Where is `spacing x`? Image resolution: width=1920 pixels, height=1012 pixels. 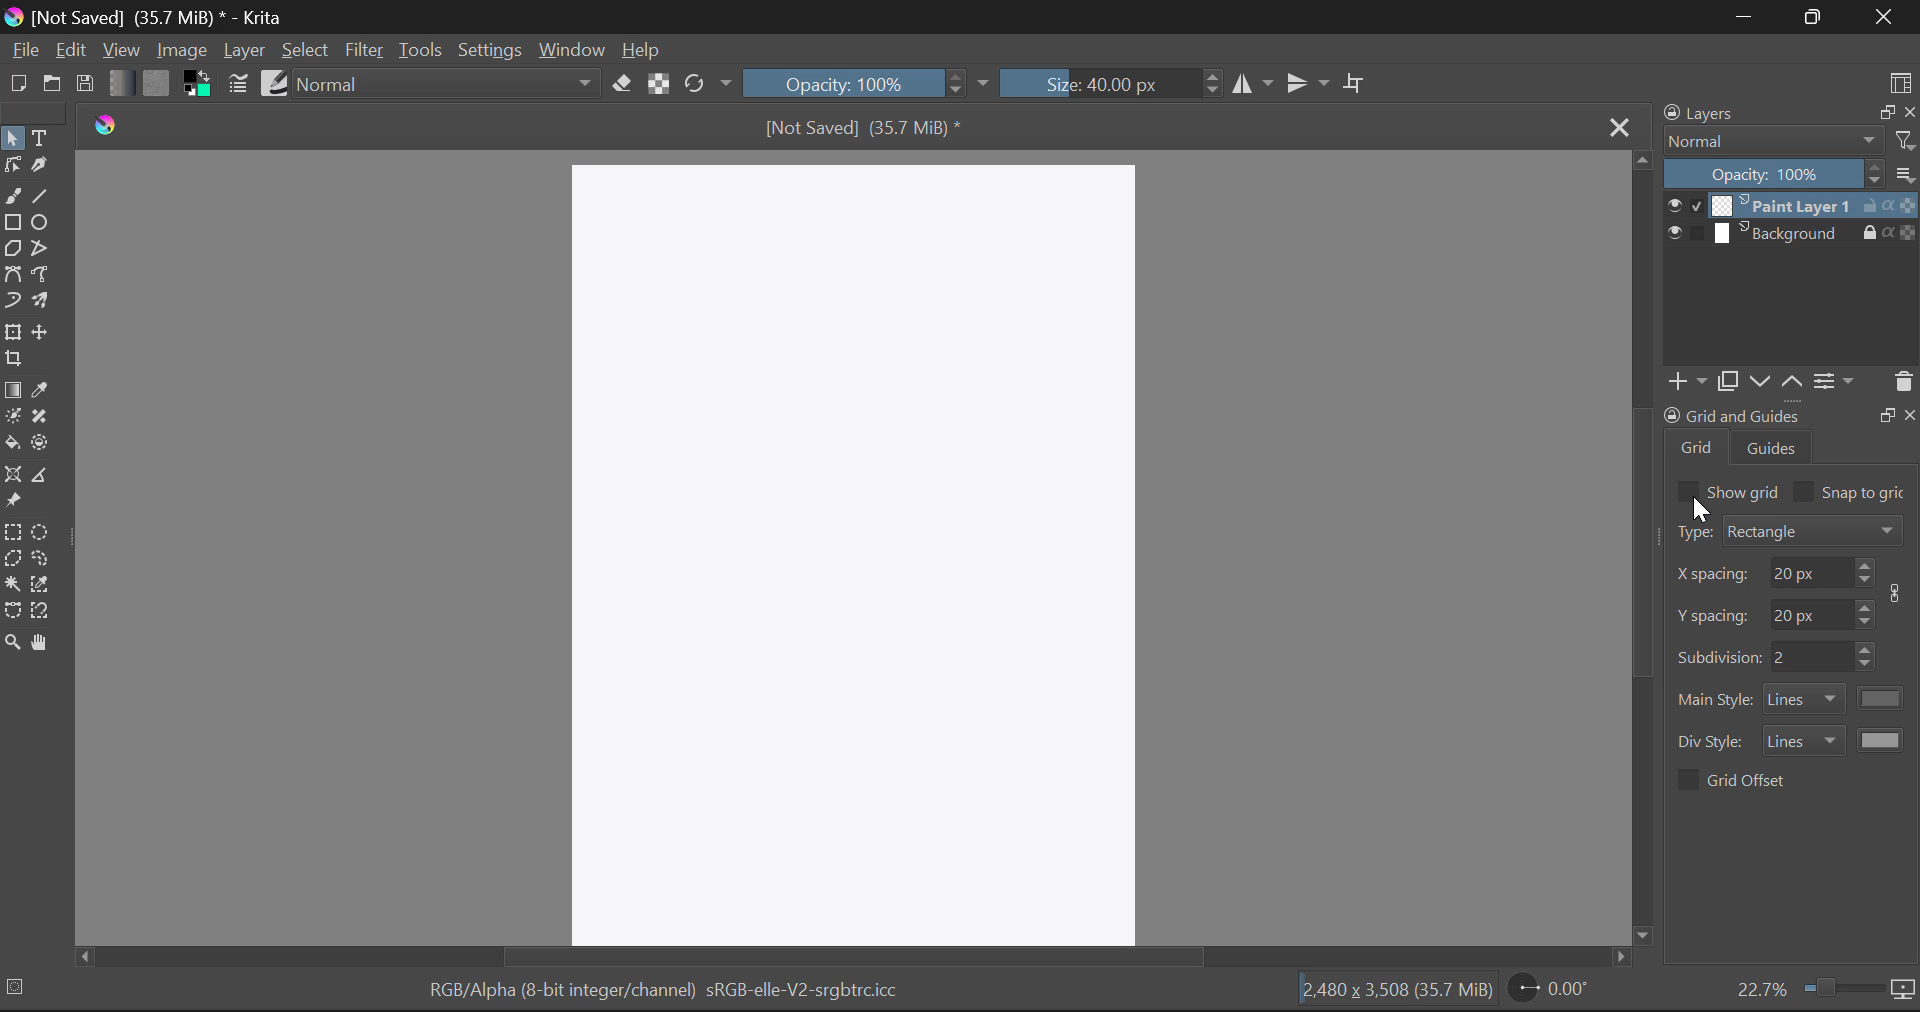 spacing x is located at coordinates (1714, 575).